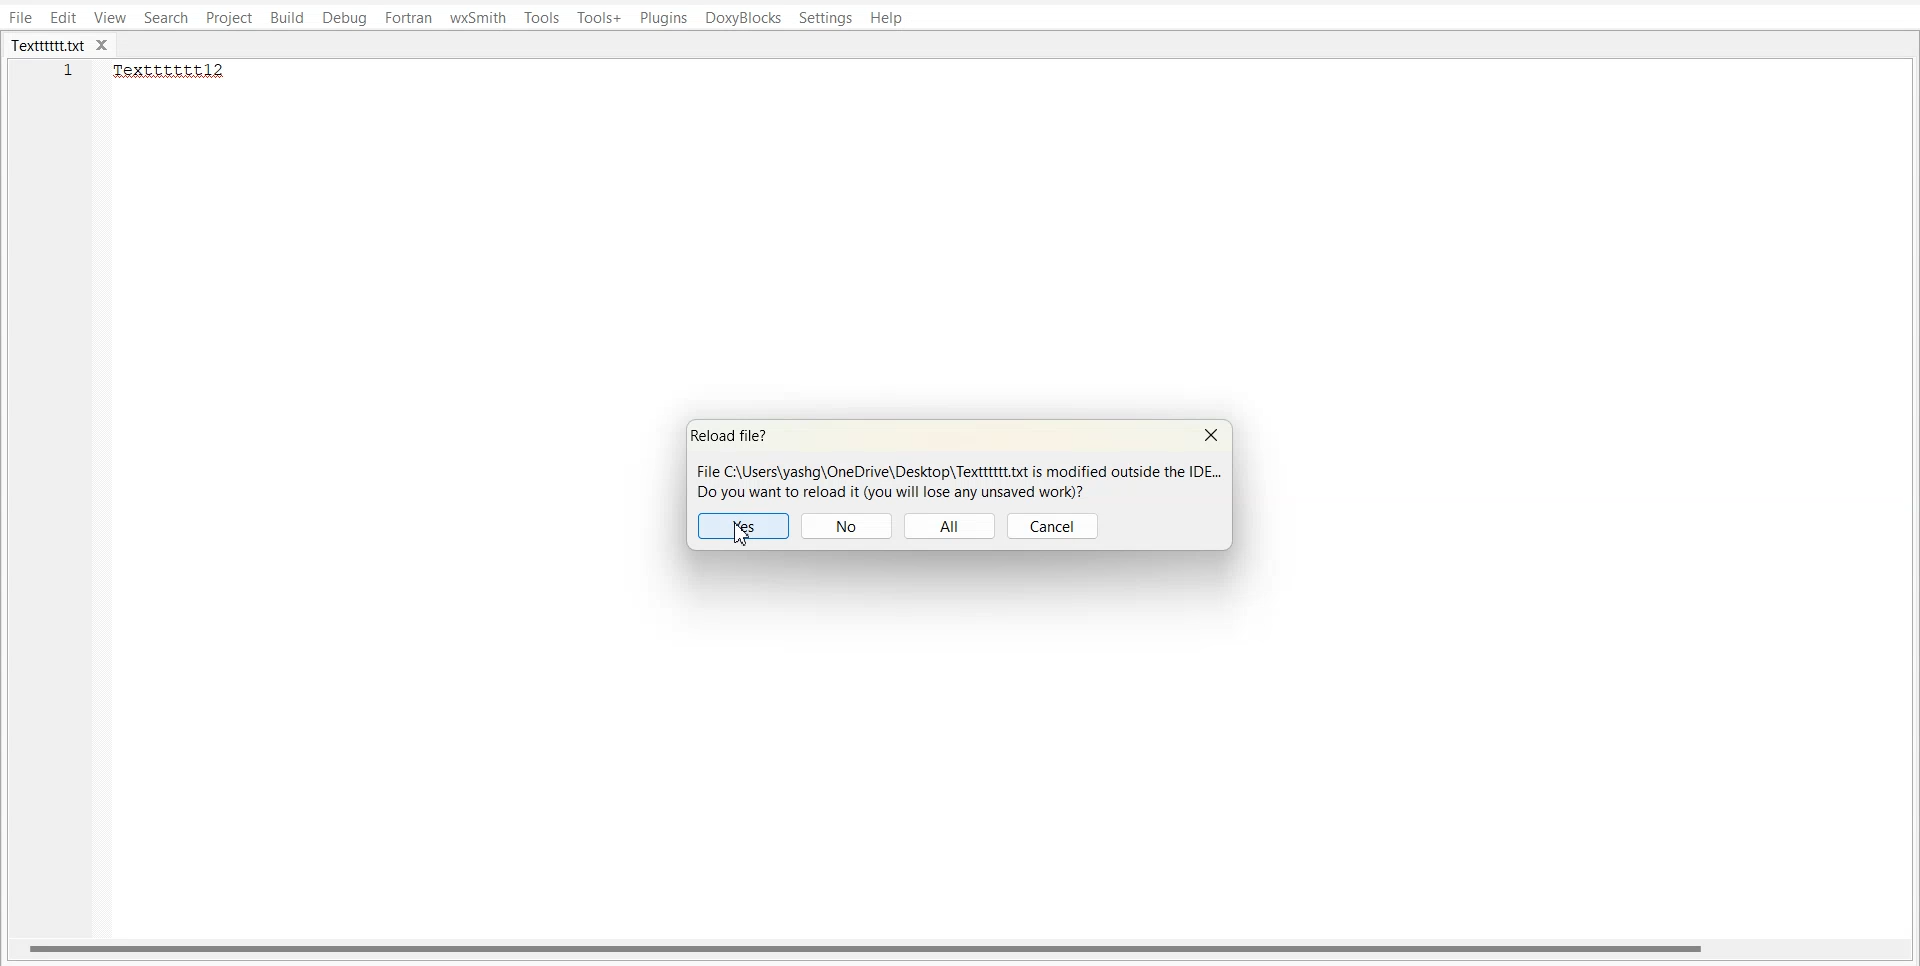 The image size is (1920, 966). I want to click on DoxyBlocks, so click(743, 19).